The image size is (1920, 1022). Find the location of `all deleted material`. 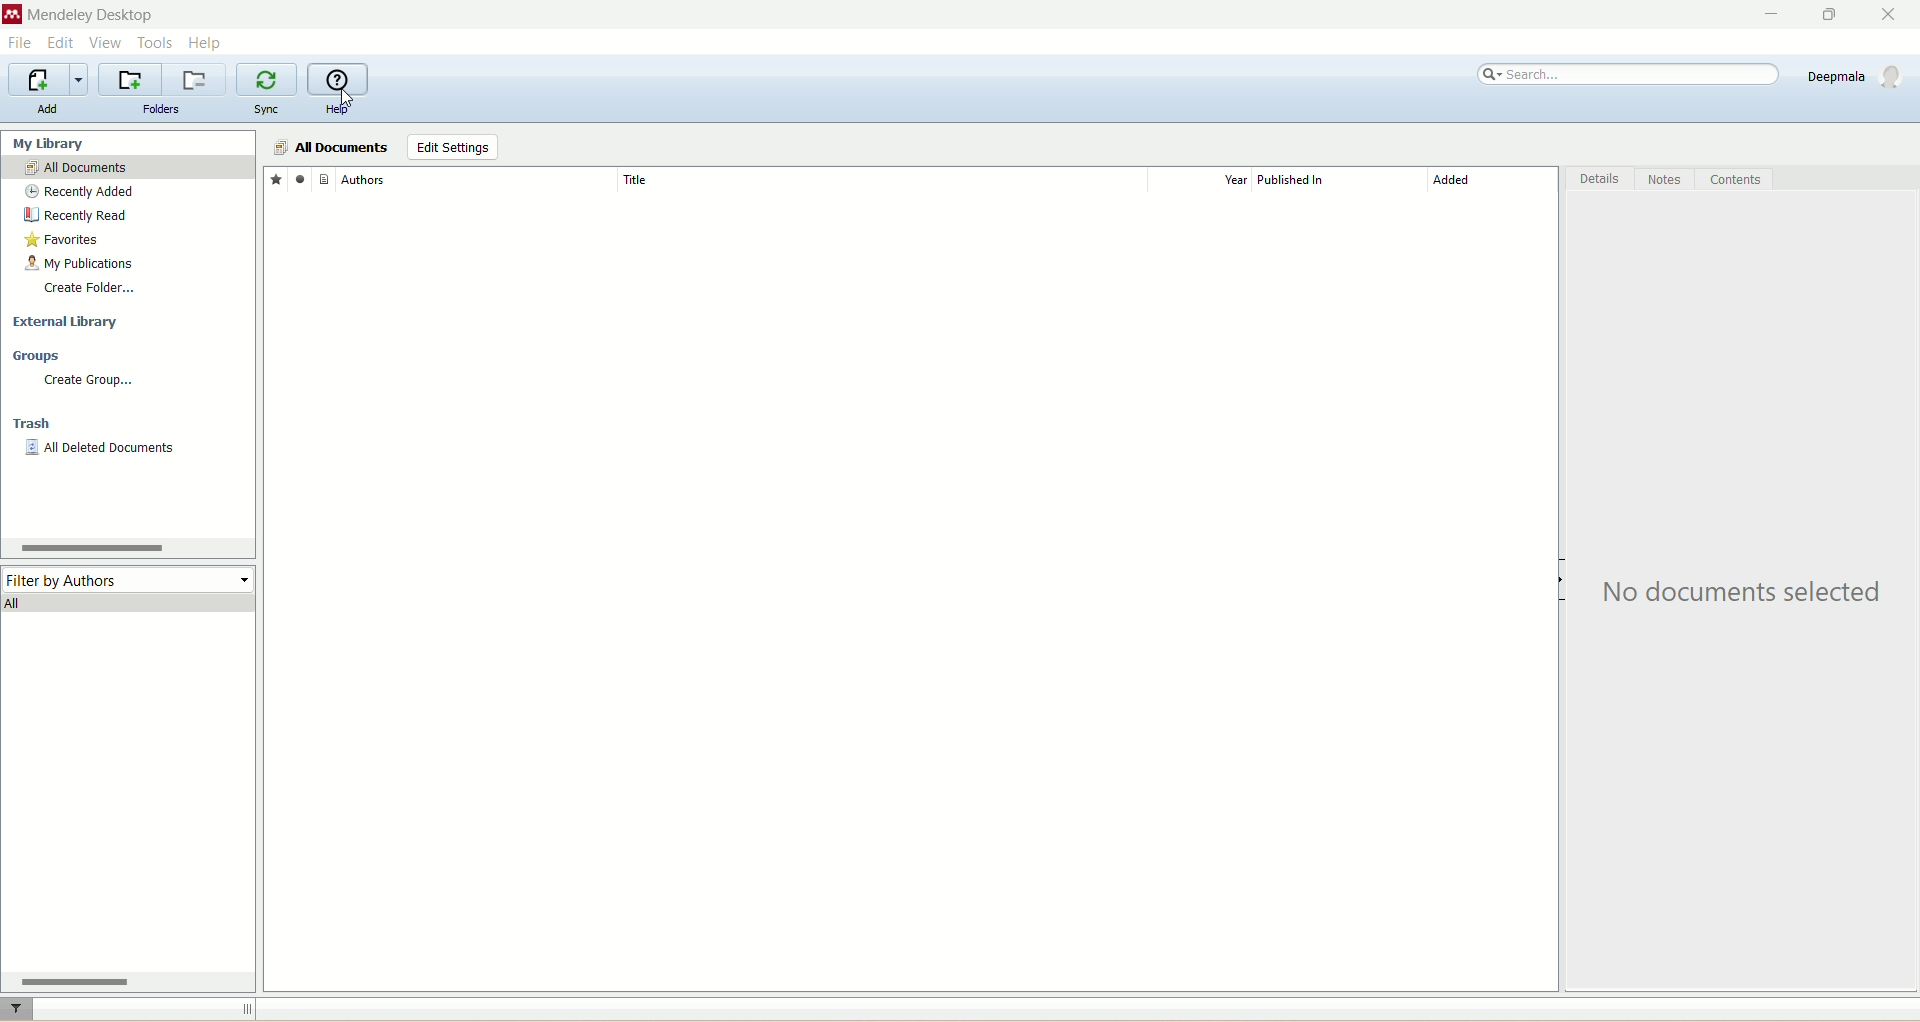

all deleted material is located at coordinates (101, 449).